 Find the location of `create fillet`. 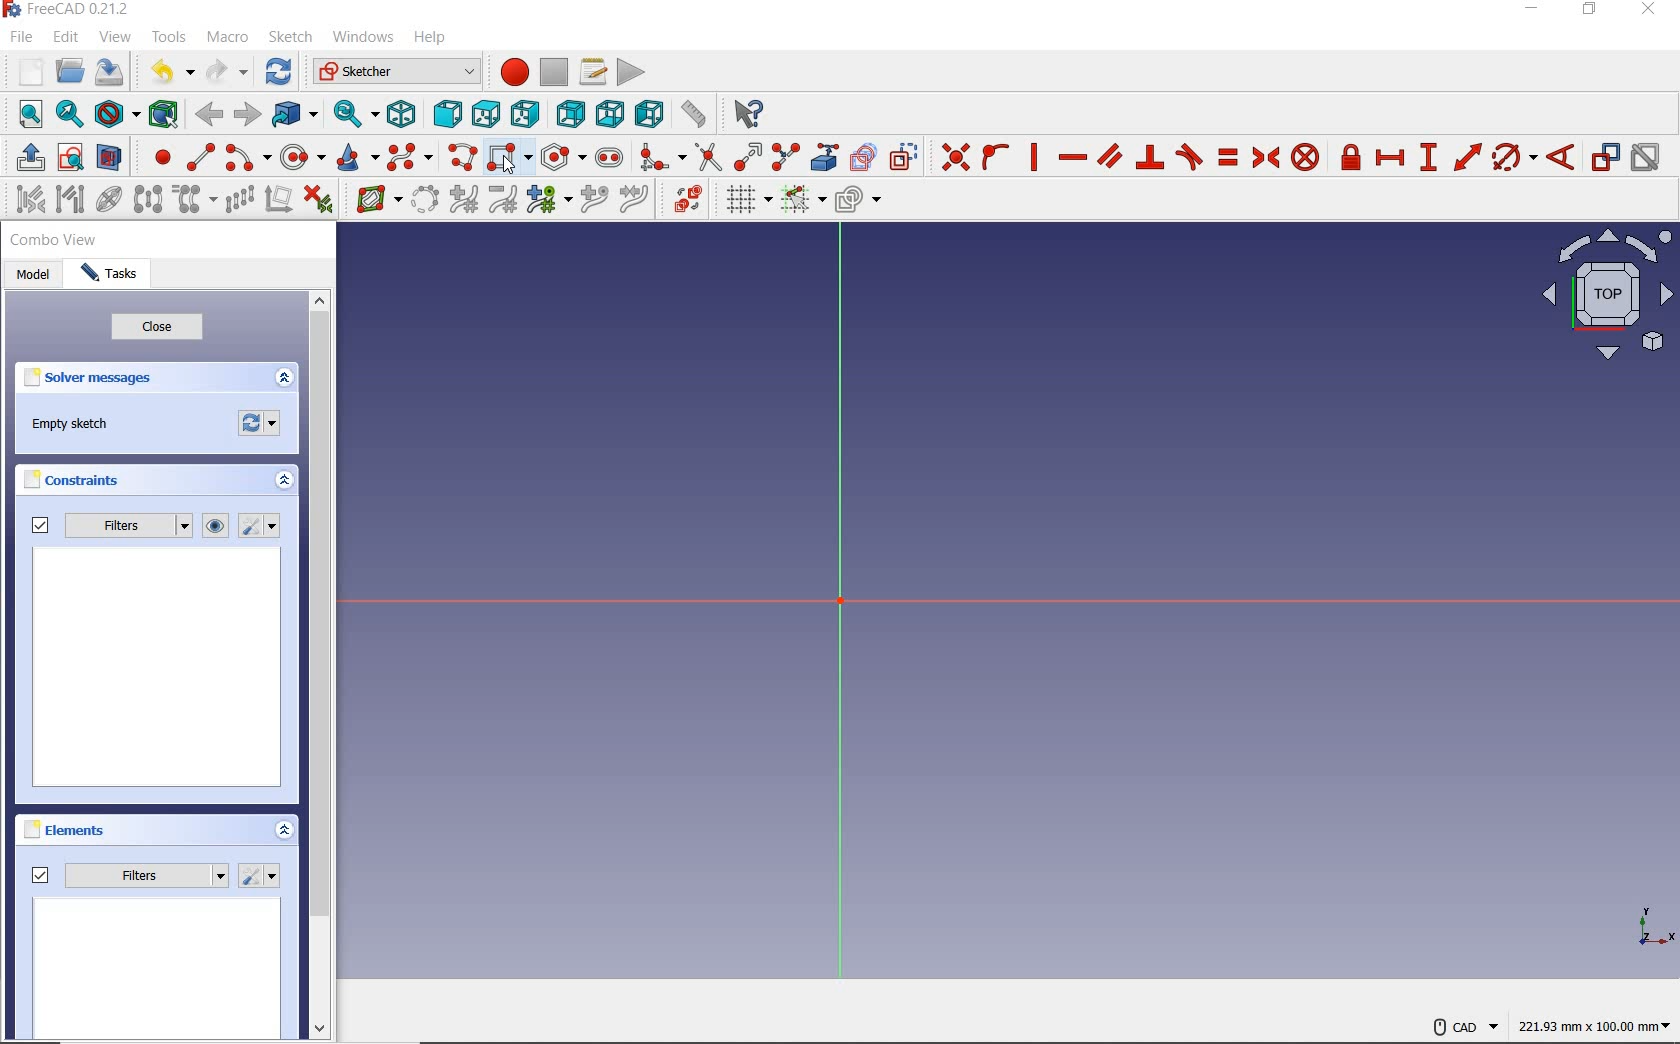

create fillet is located at coordinates (660, 157).